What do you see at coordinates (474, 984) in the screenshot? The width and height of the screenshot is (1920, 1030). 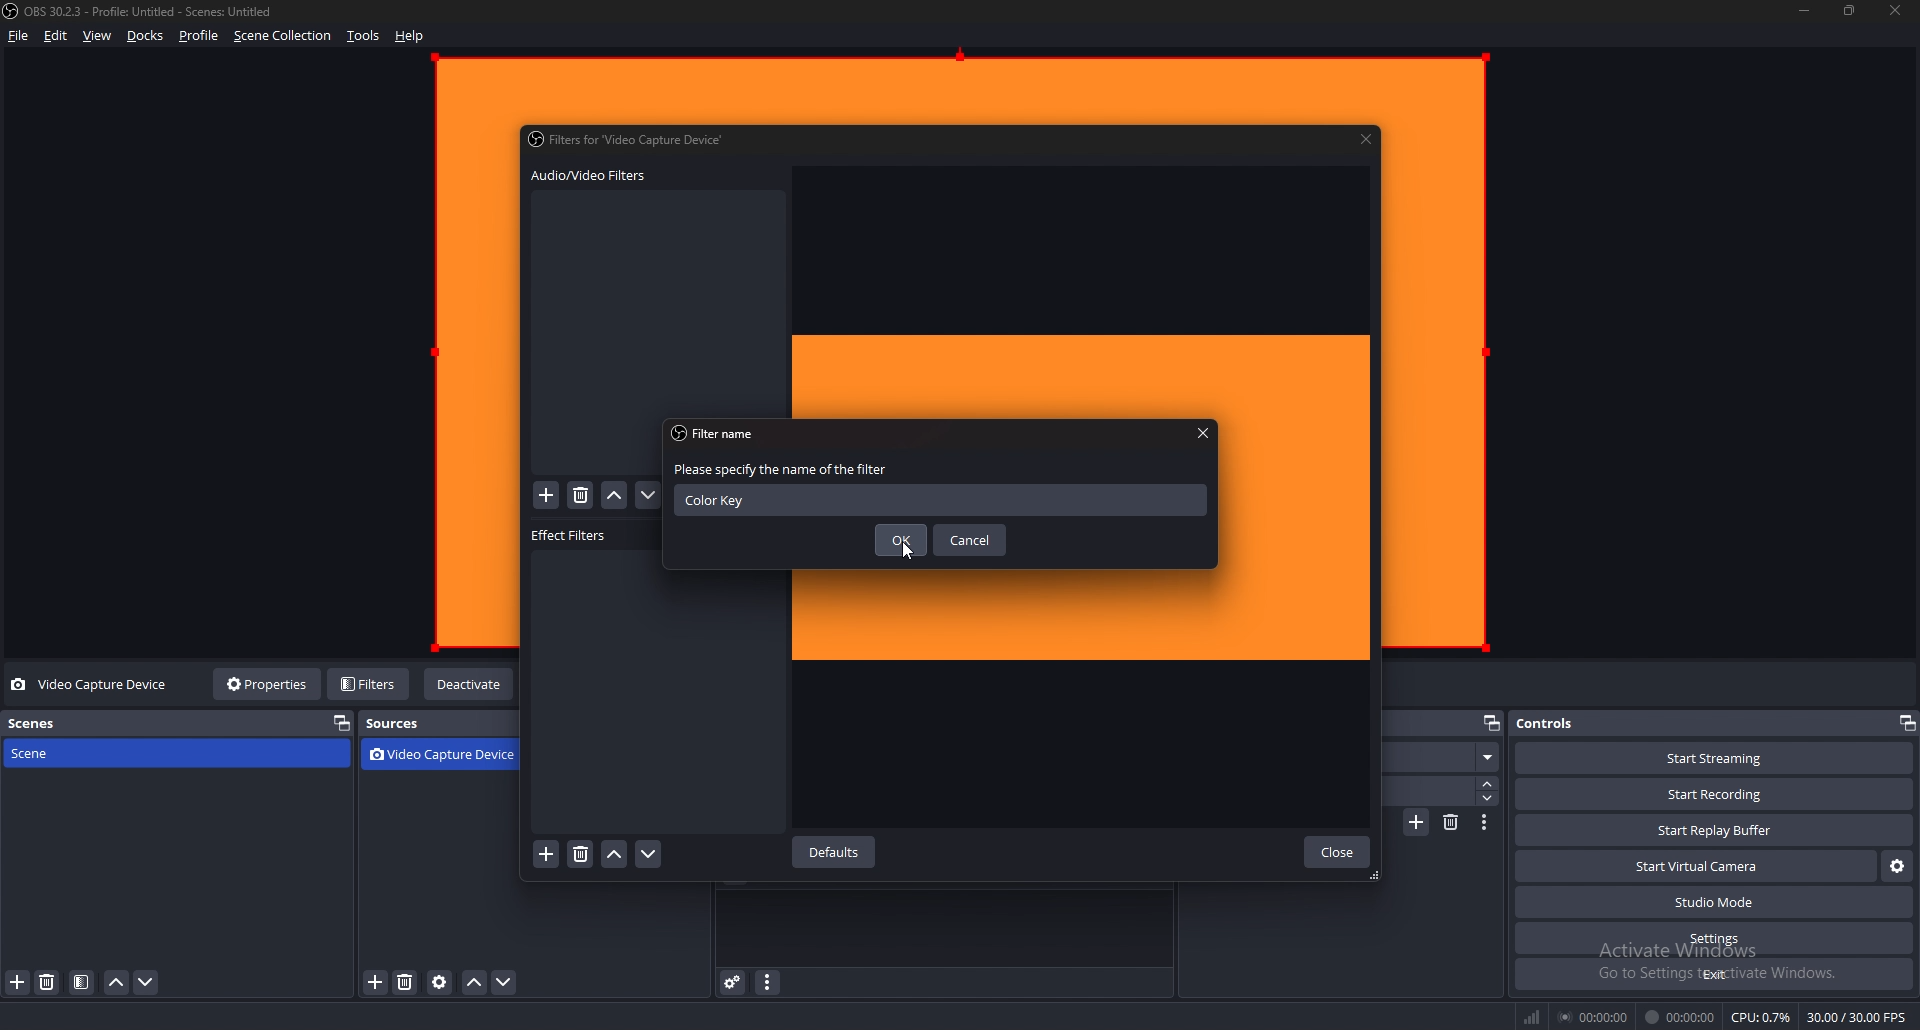 I see `move source up` at bounding box center [474, 984].